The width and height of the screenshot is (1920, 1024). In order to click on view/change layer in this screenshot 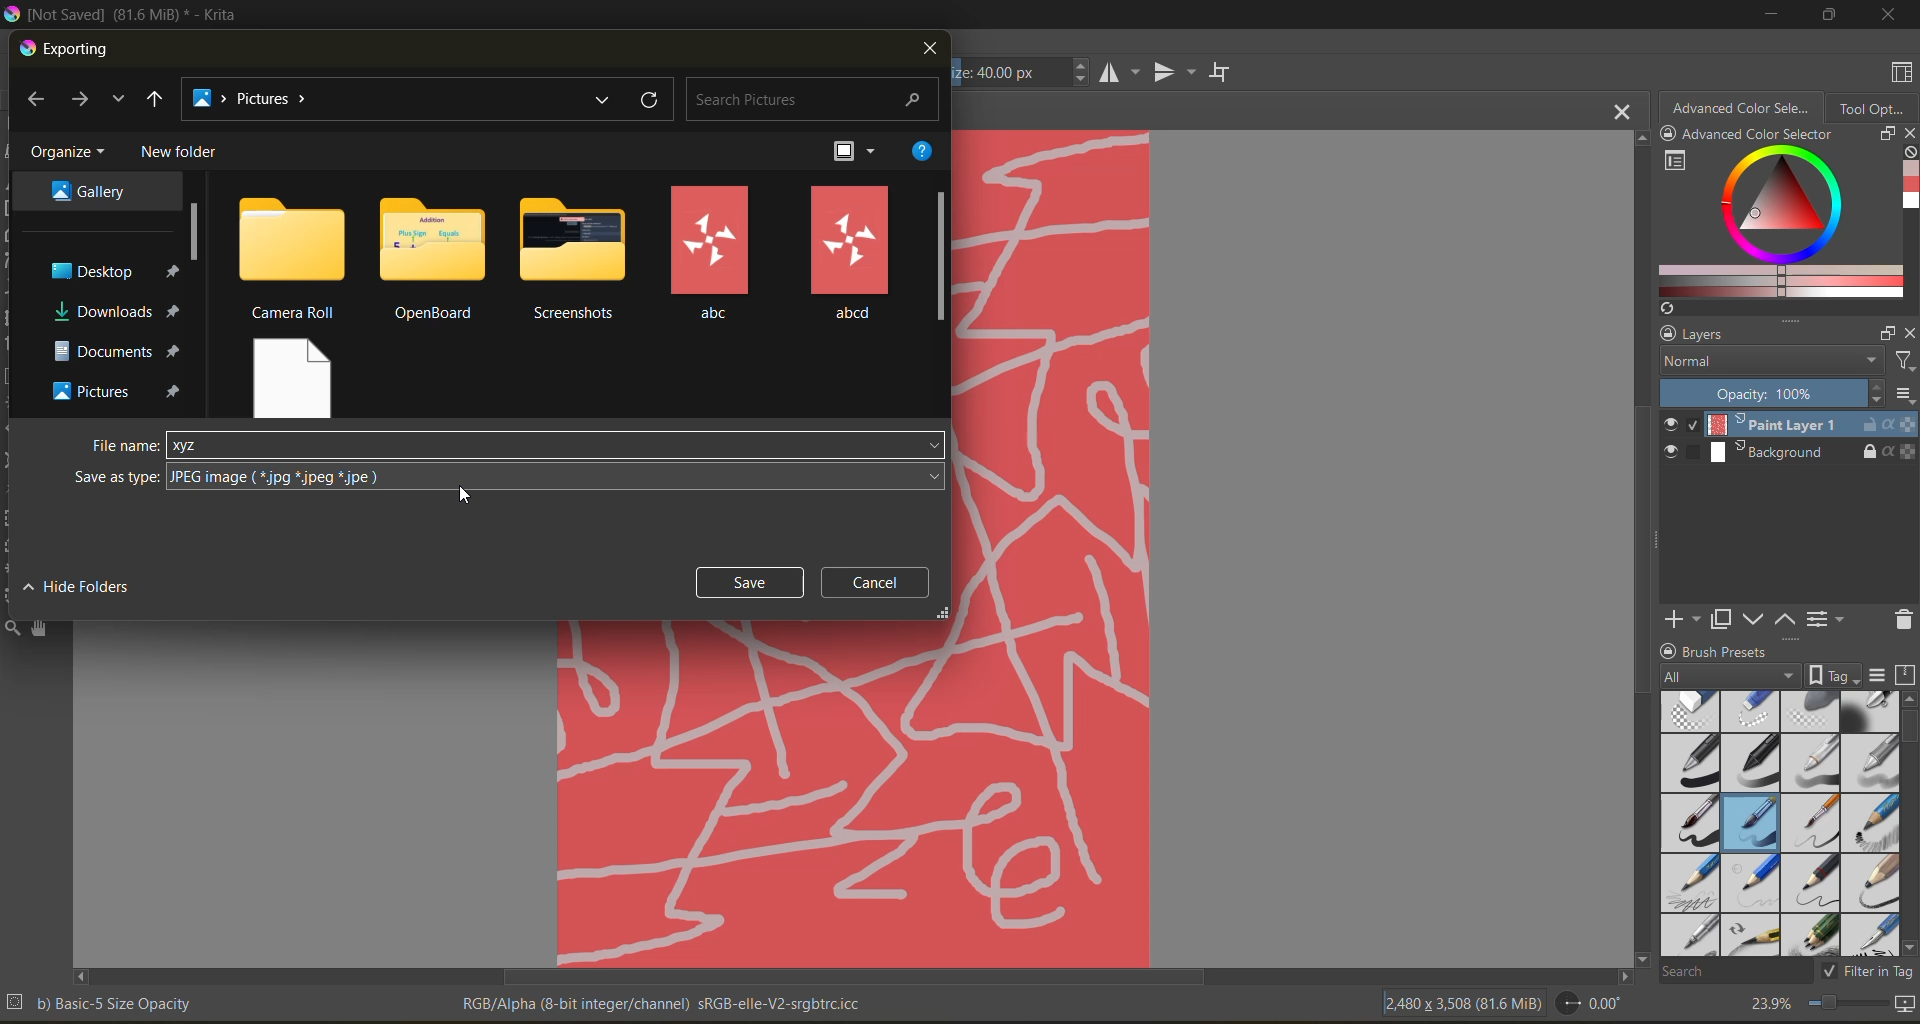, I will do `click(1831, 618)`.